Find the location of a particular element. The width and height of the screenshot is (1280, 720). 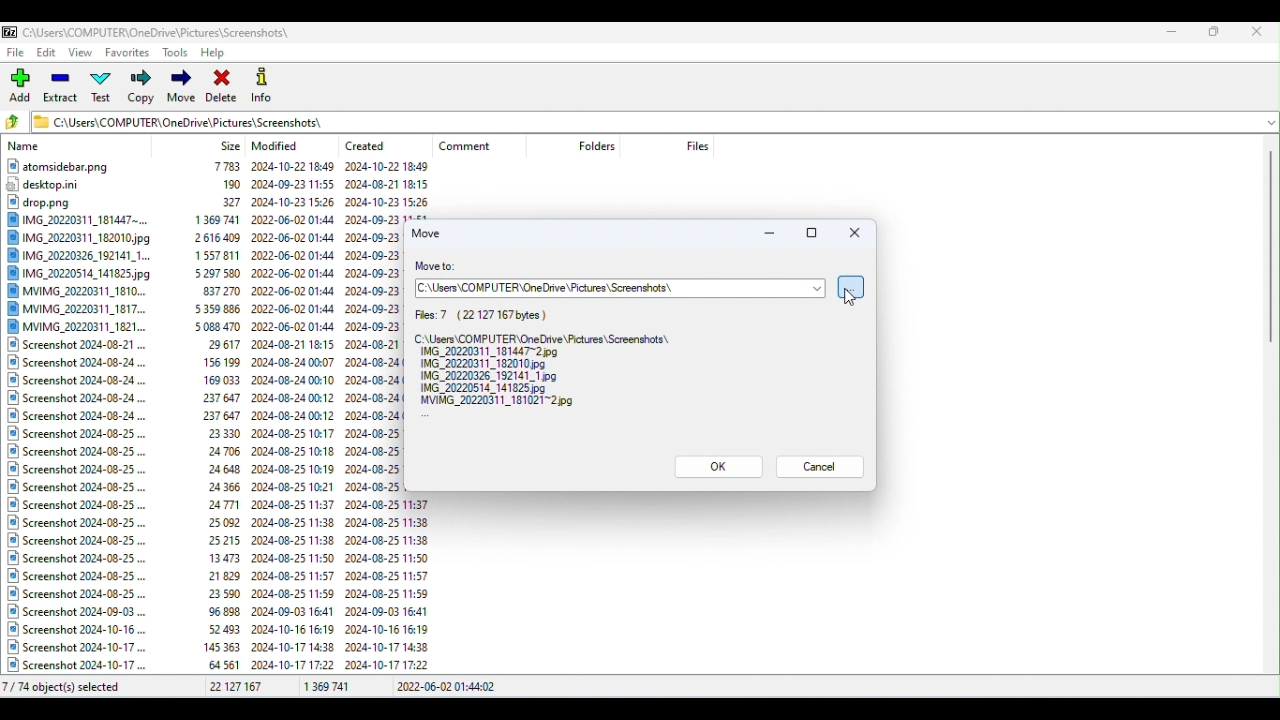

Info is located at coordinates (264, 84).